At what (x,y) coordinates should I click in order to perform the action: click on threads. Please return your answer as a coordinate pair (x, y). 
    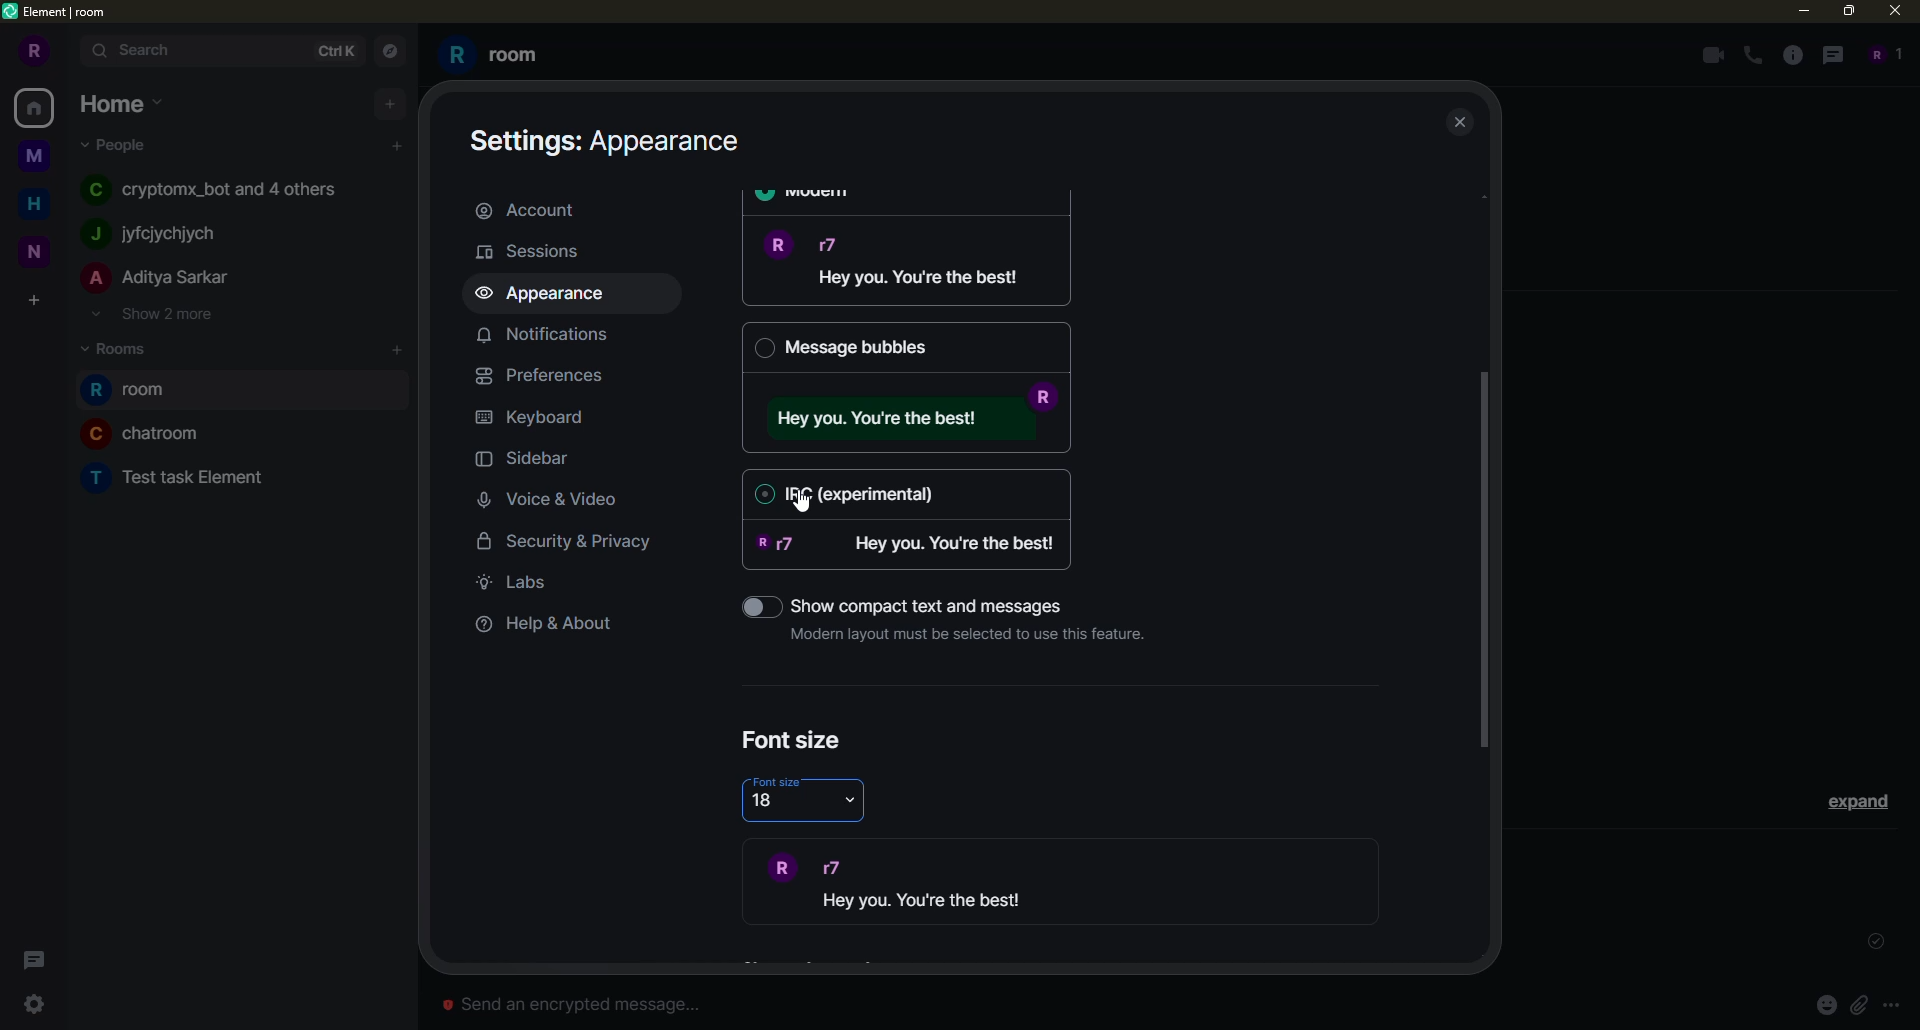
    Looking at the image, I should click on (30, 960).